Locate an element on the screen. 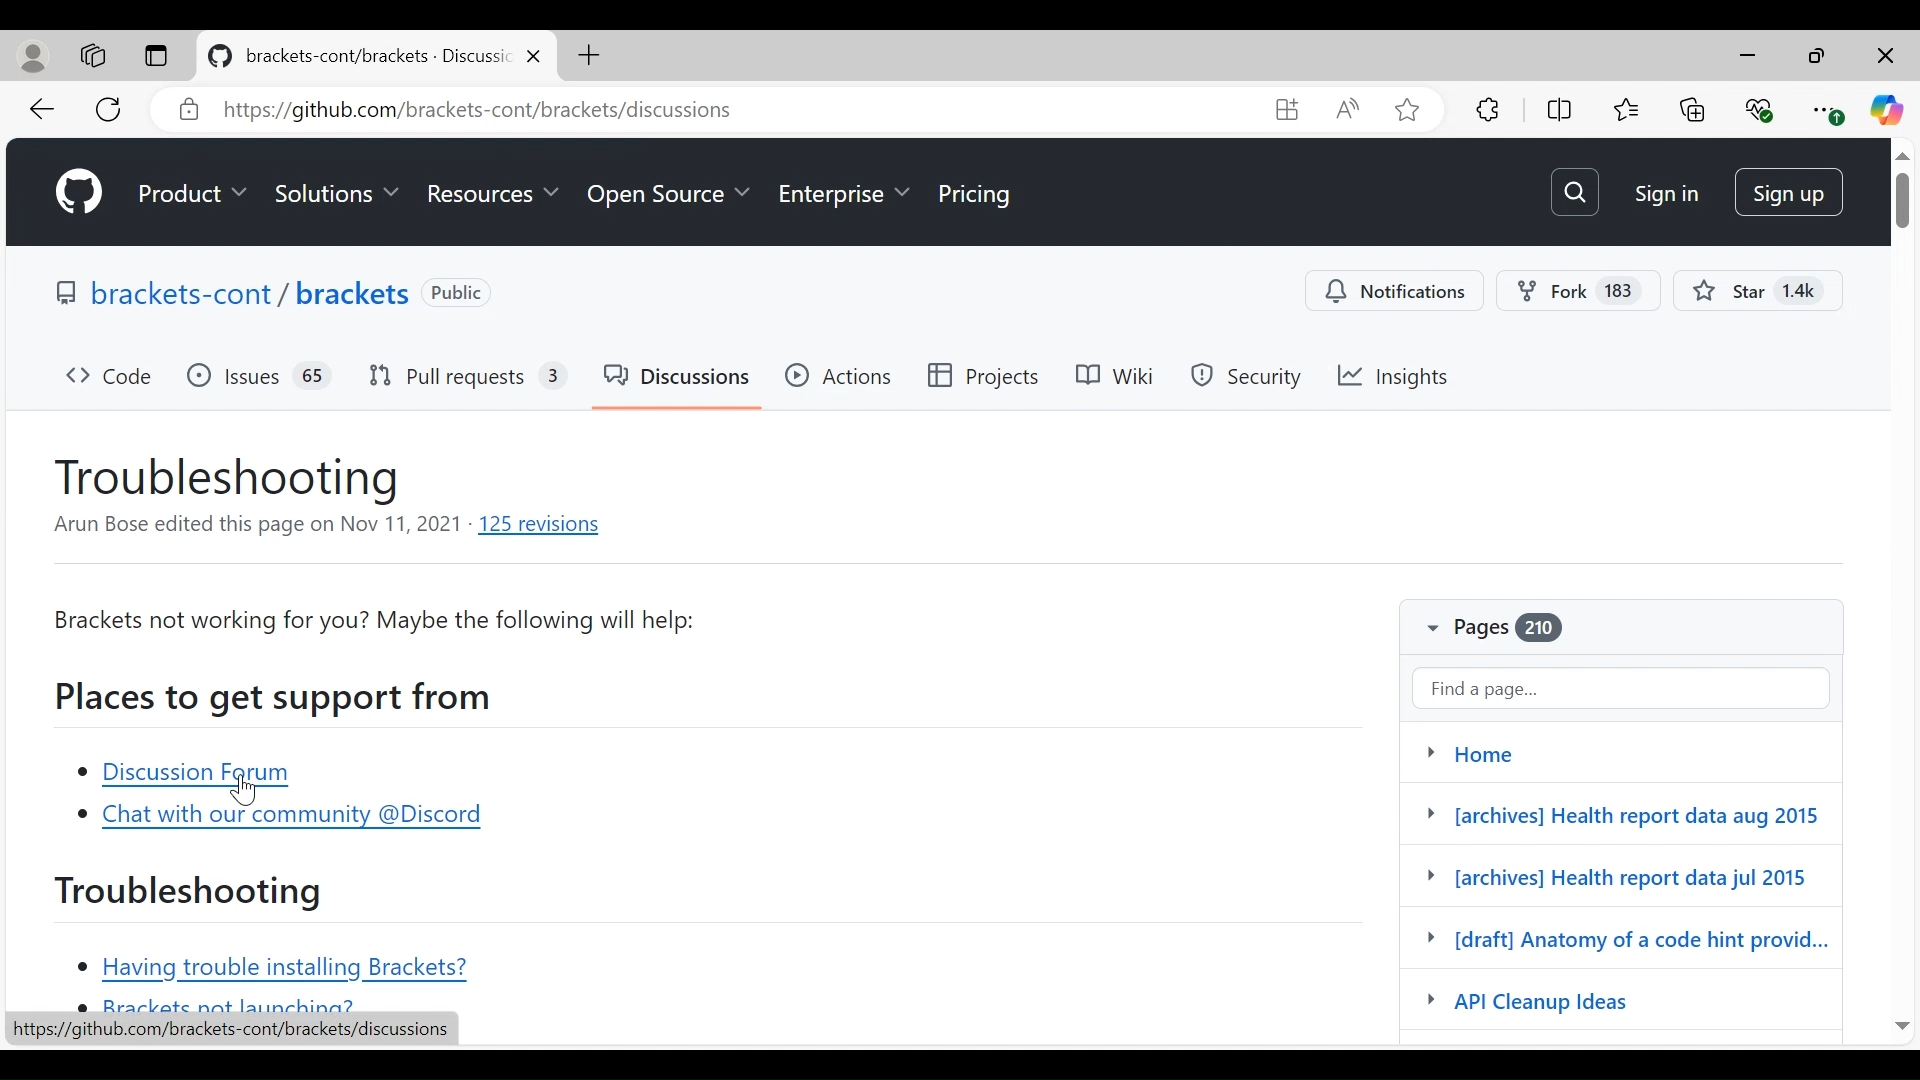 The width and height of the screenshot is (1920, 1080). Copilot is located at coordinates (1889, 110).